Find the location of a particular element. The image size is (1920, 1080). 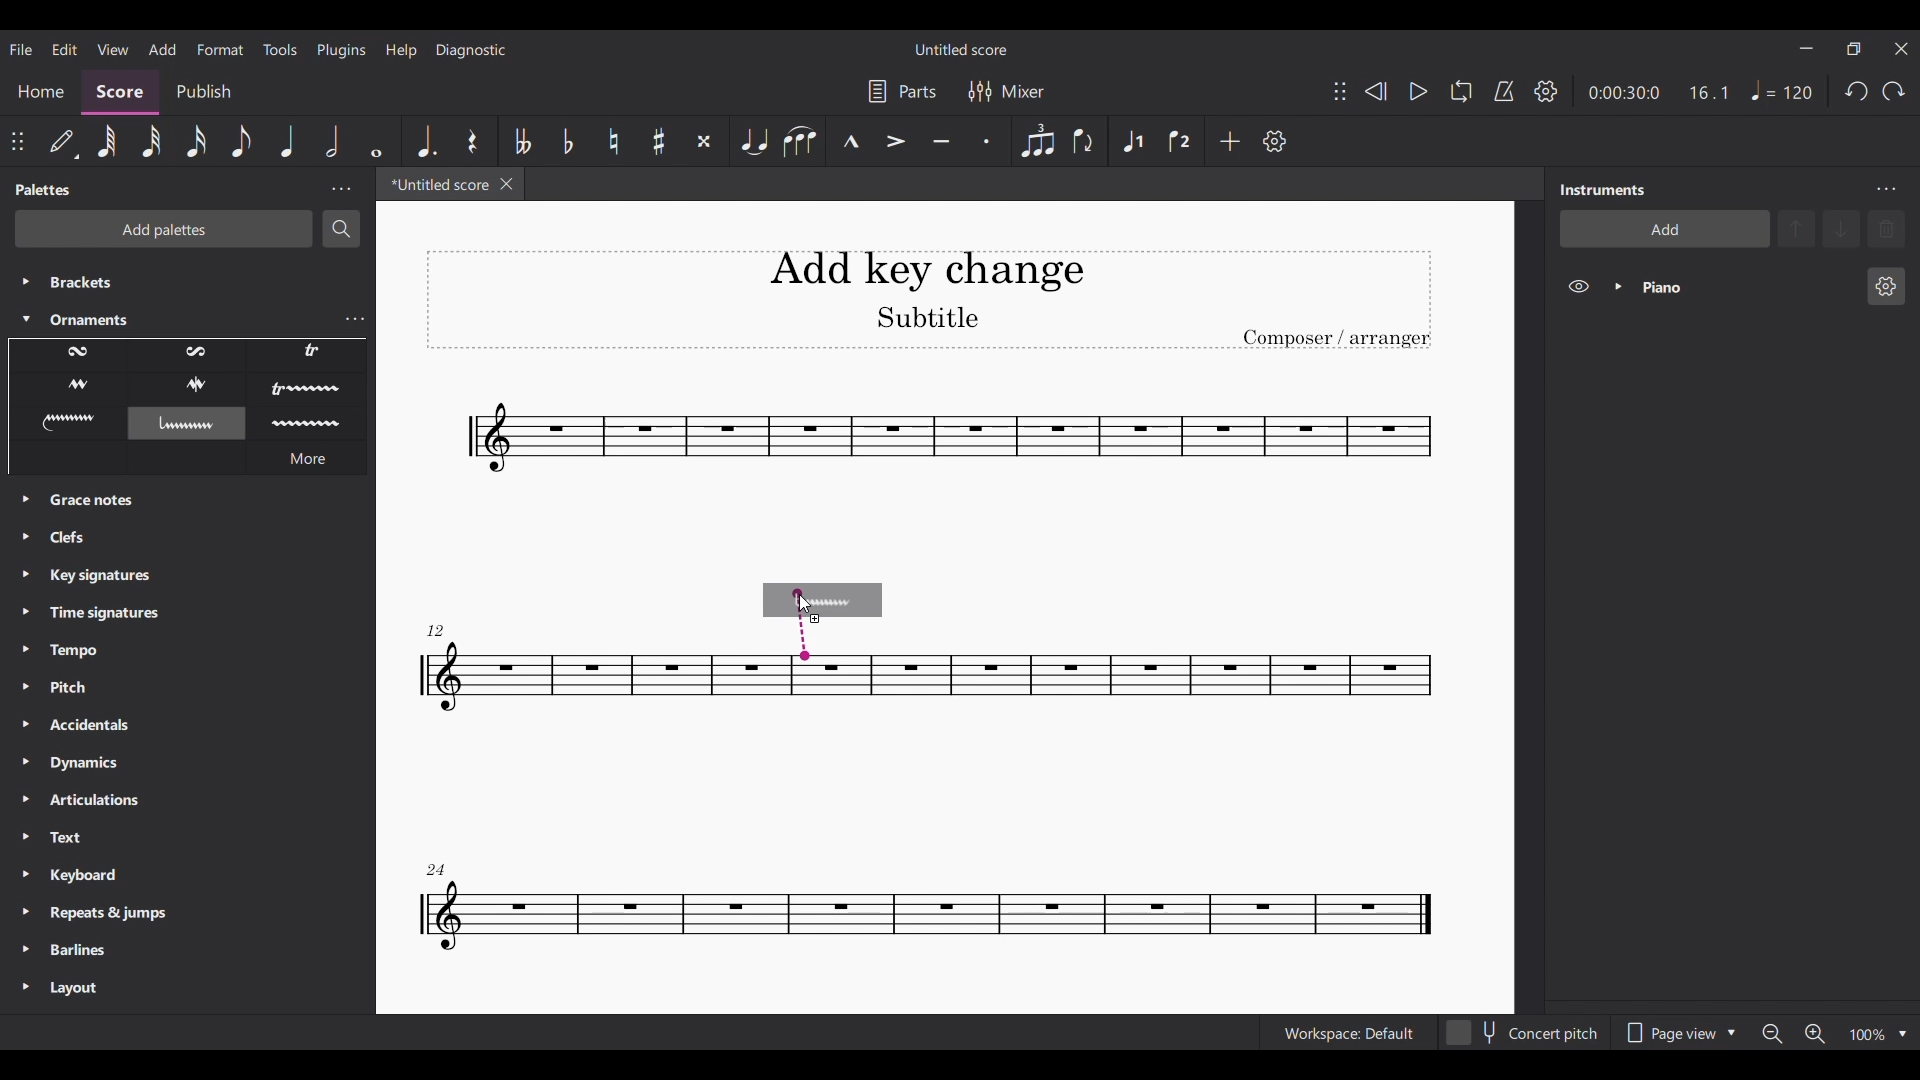

Current tab is located at coordinates (436, 184).